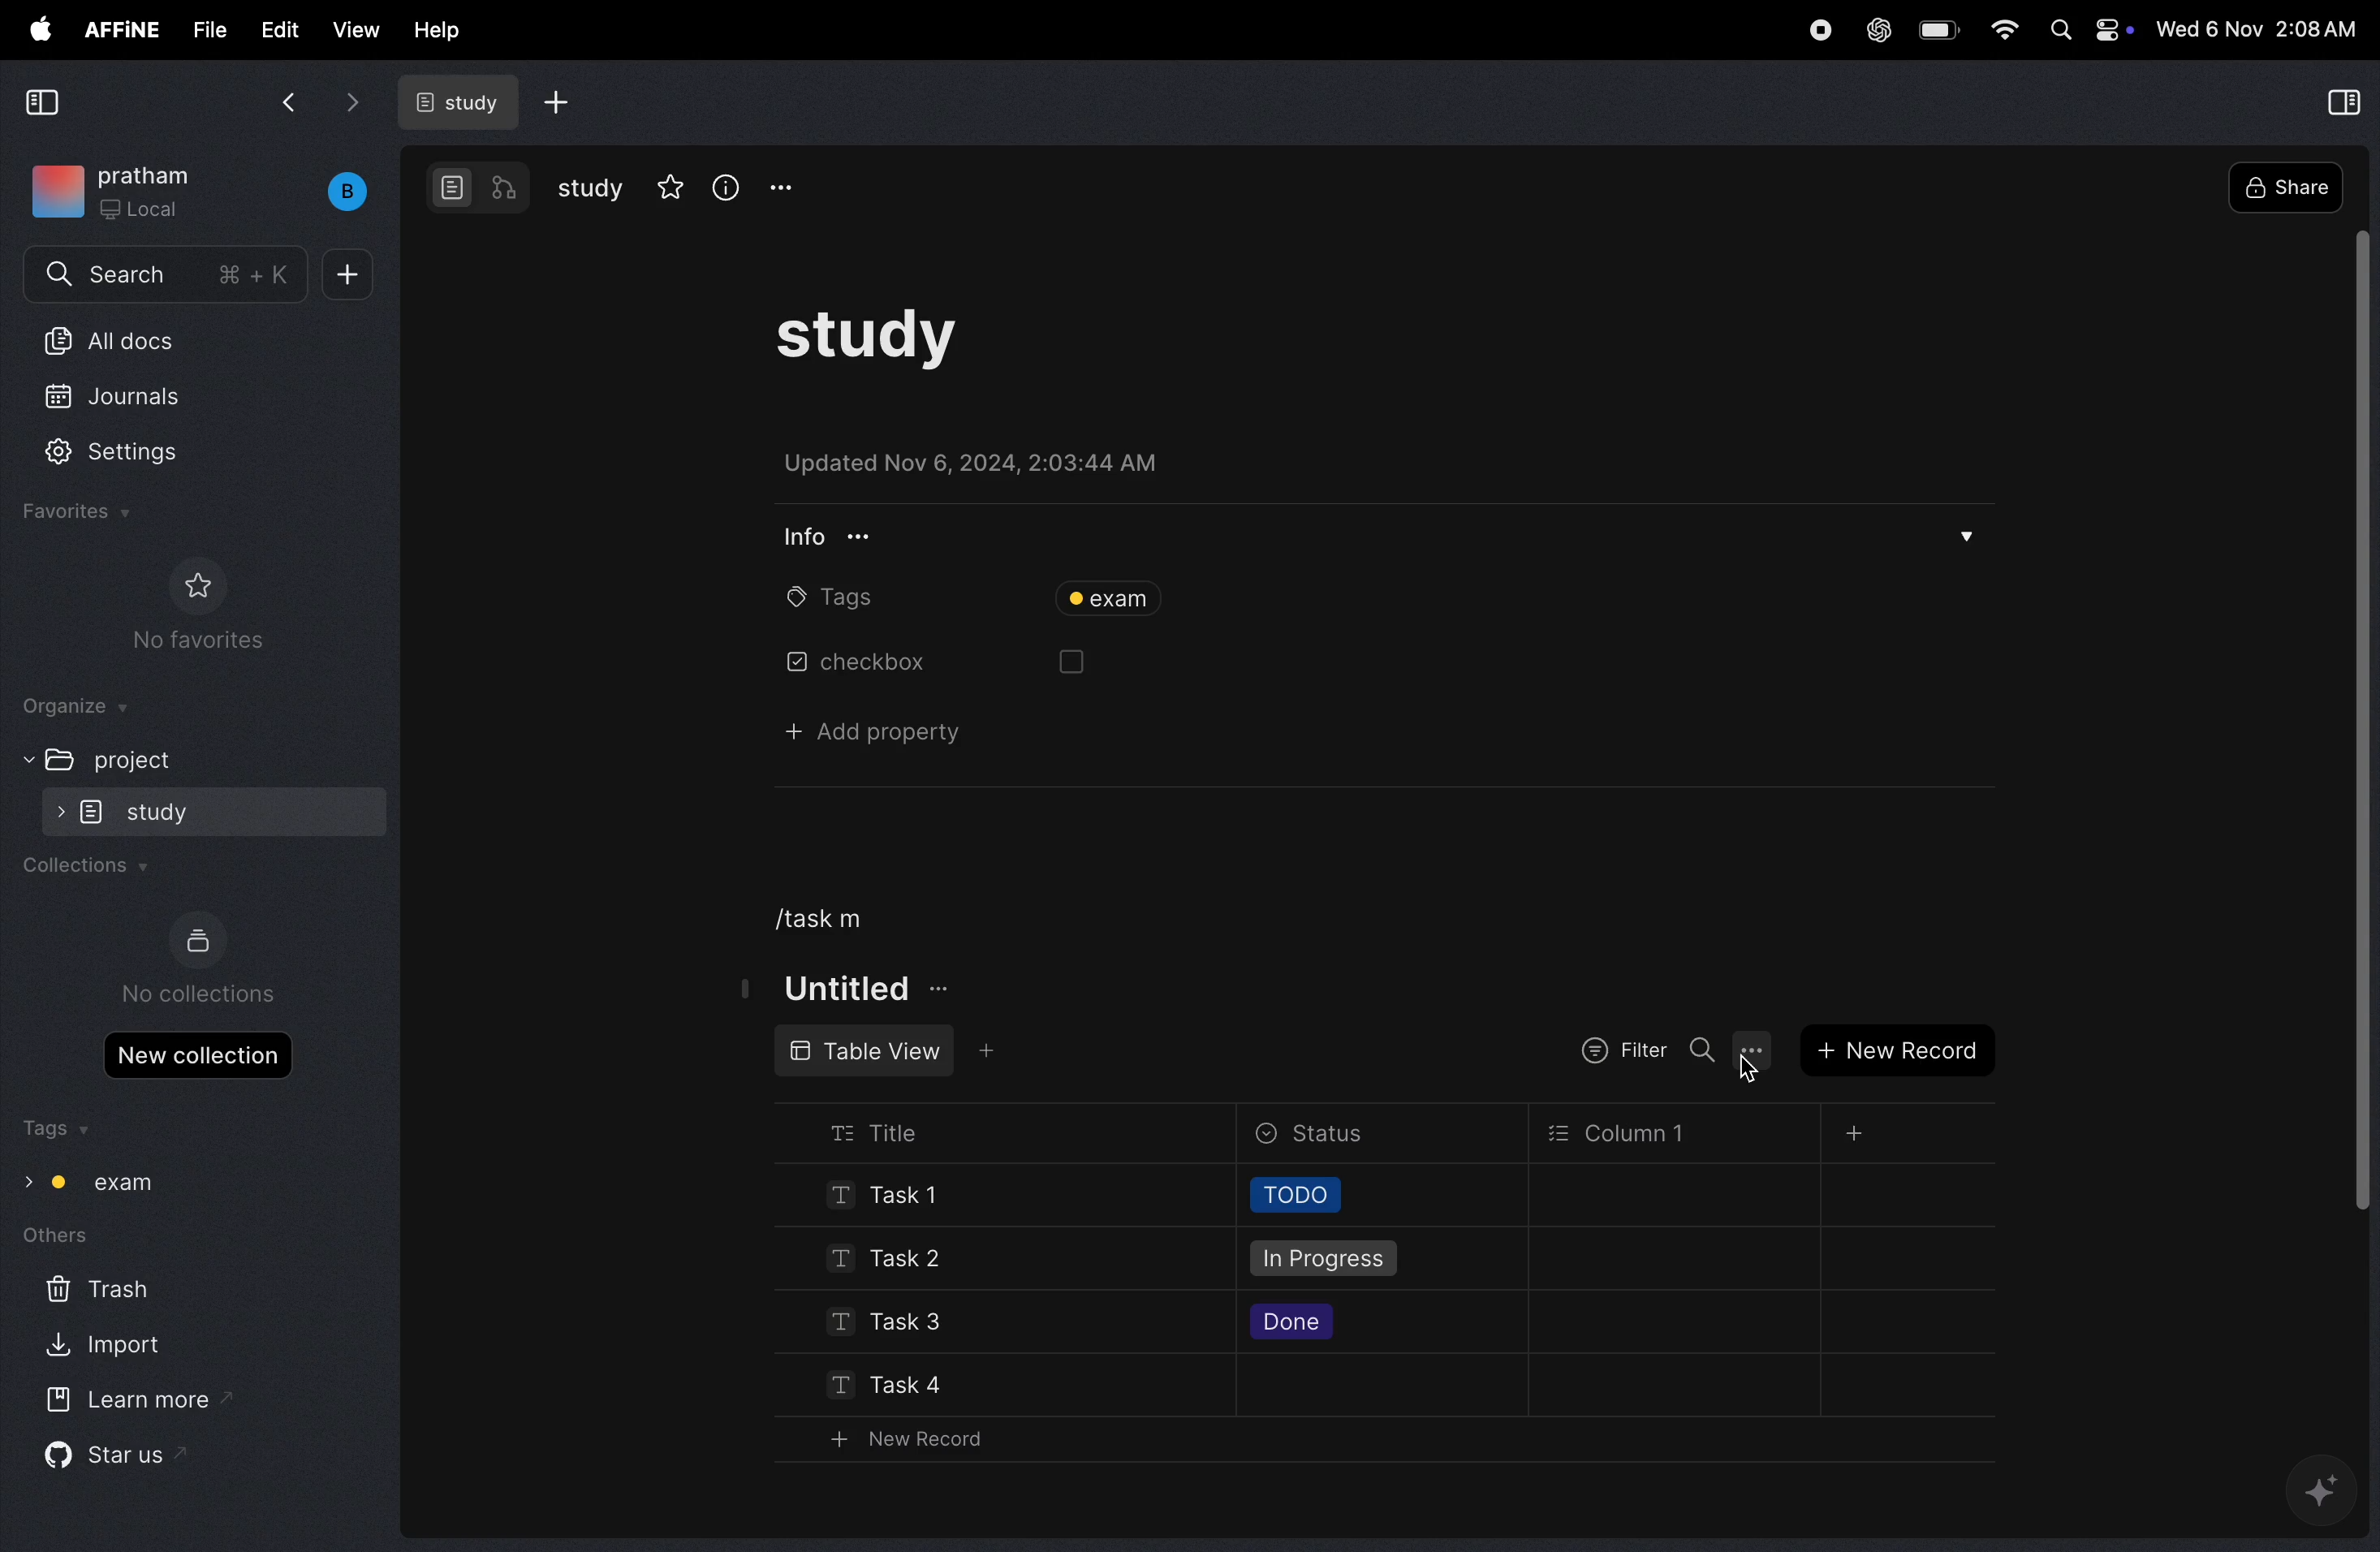 This screenshot has width=2380, height=1552. What do you see at coordinates (899, 1127) in the screenshot?
I see `title` at bounding box center [899, 1127].